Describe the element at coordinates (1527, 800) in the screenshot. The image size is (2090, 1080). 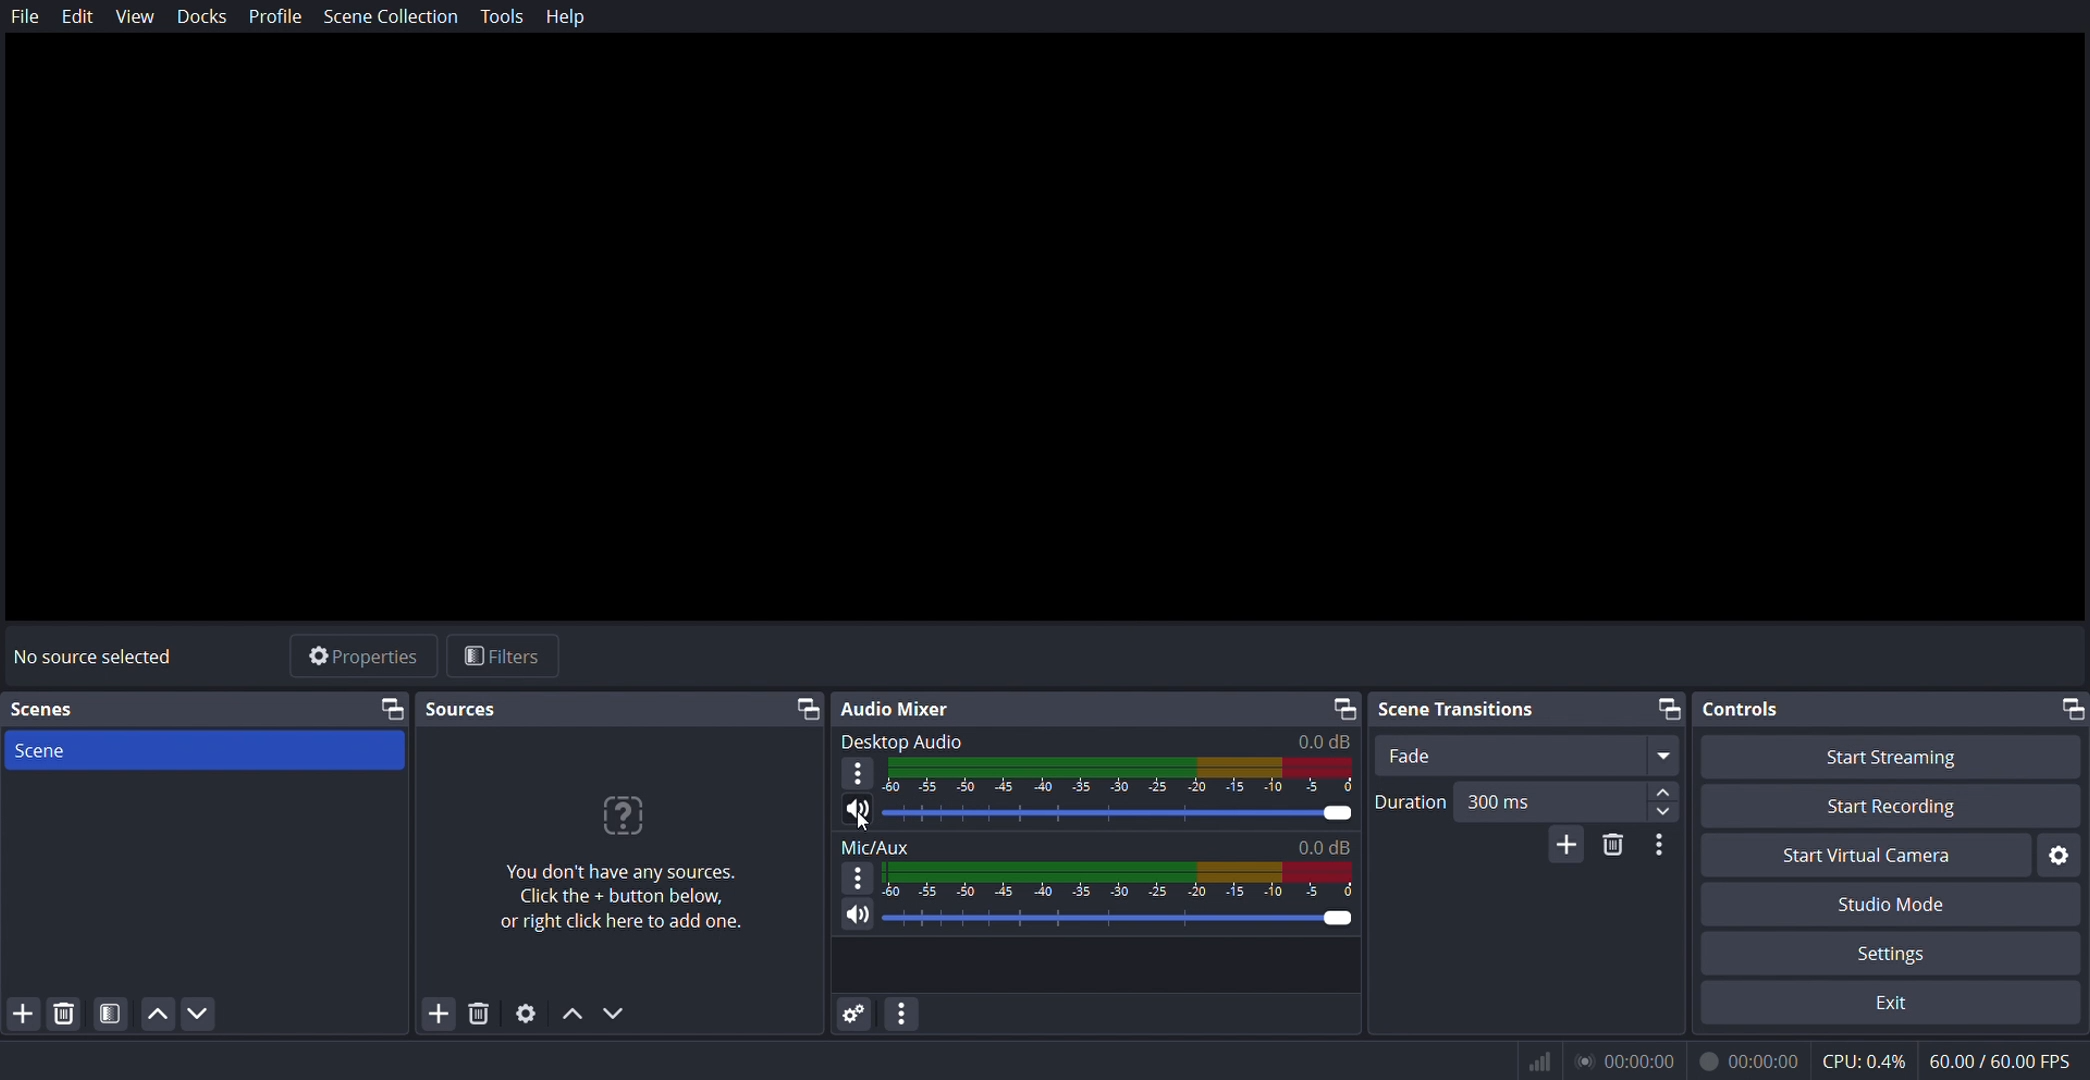
I see `duration` at that location.